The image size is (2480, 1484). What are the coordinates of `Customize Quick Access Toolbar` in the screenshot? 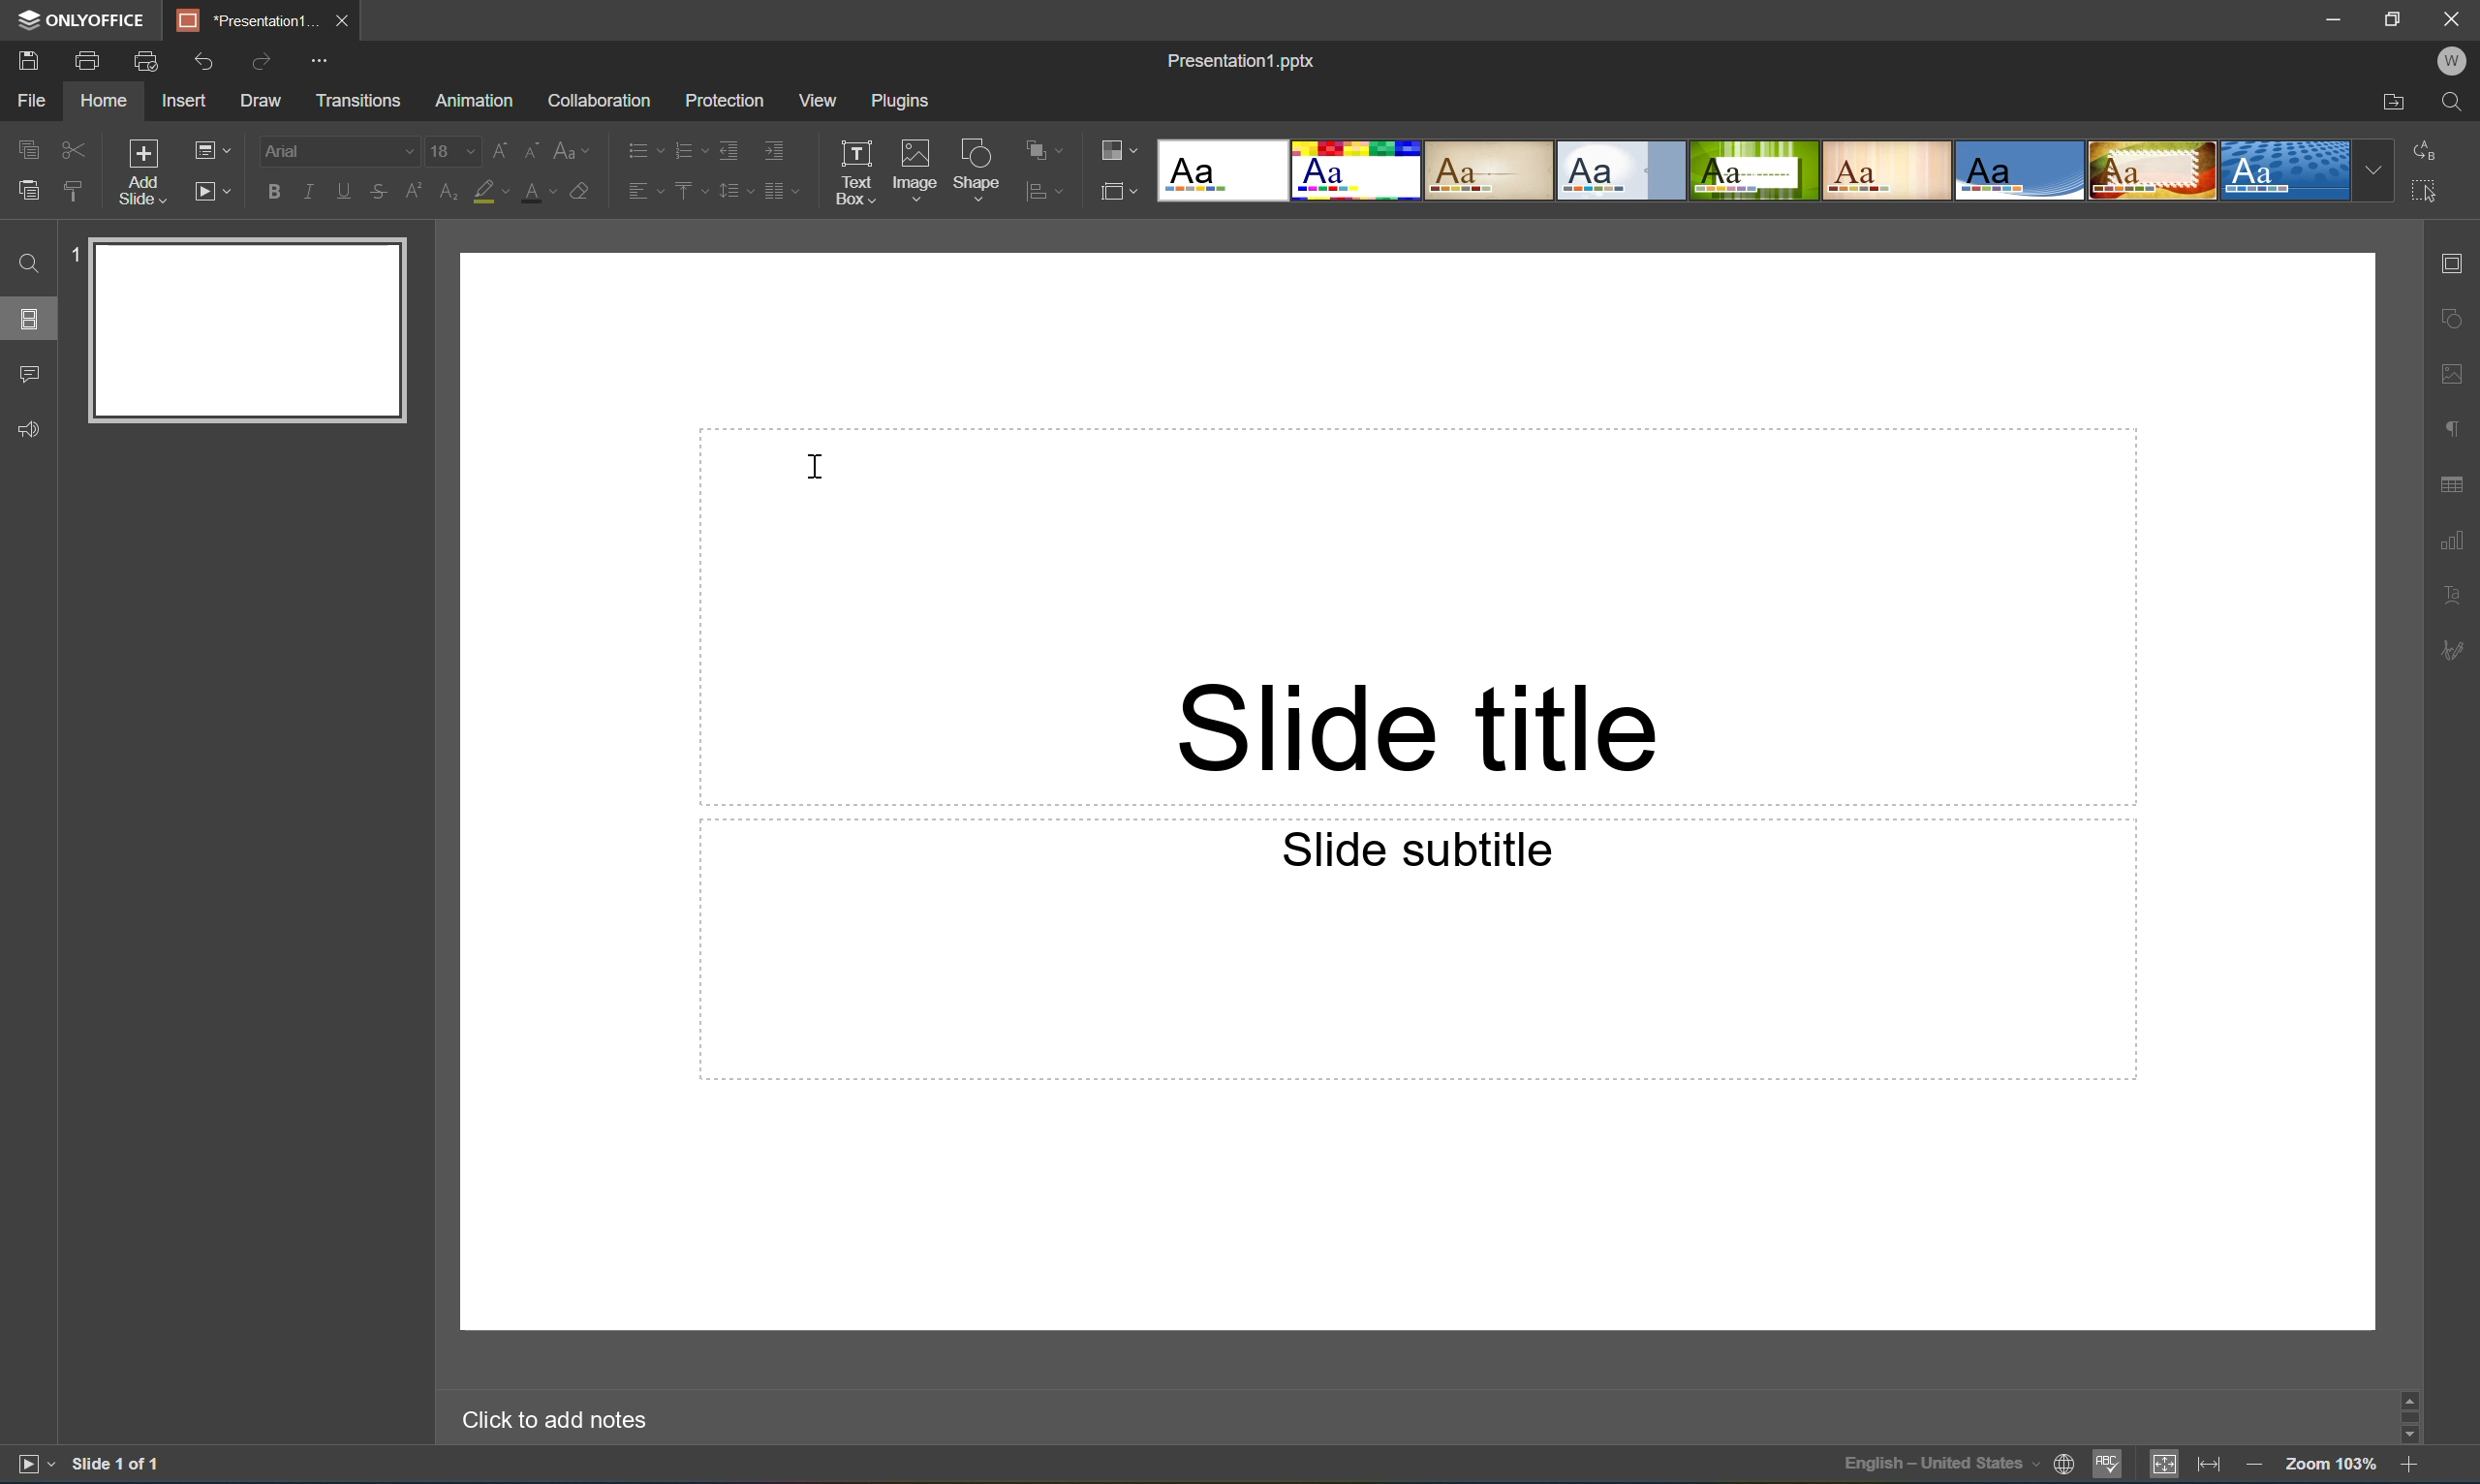 It's located at (320, 61).